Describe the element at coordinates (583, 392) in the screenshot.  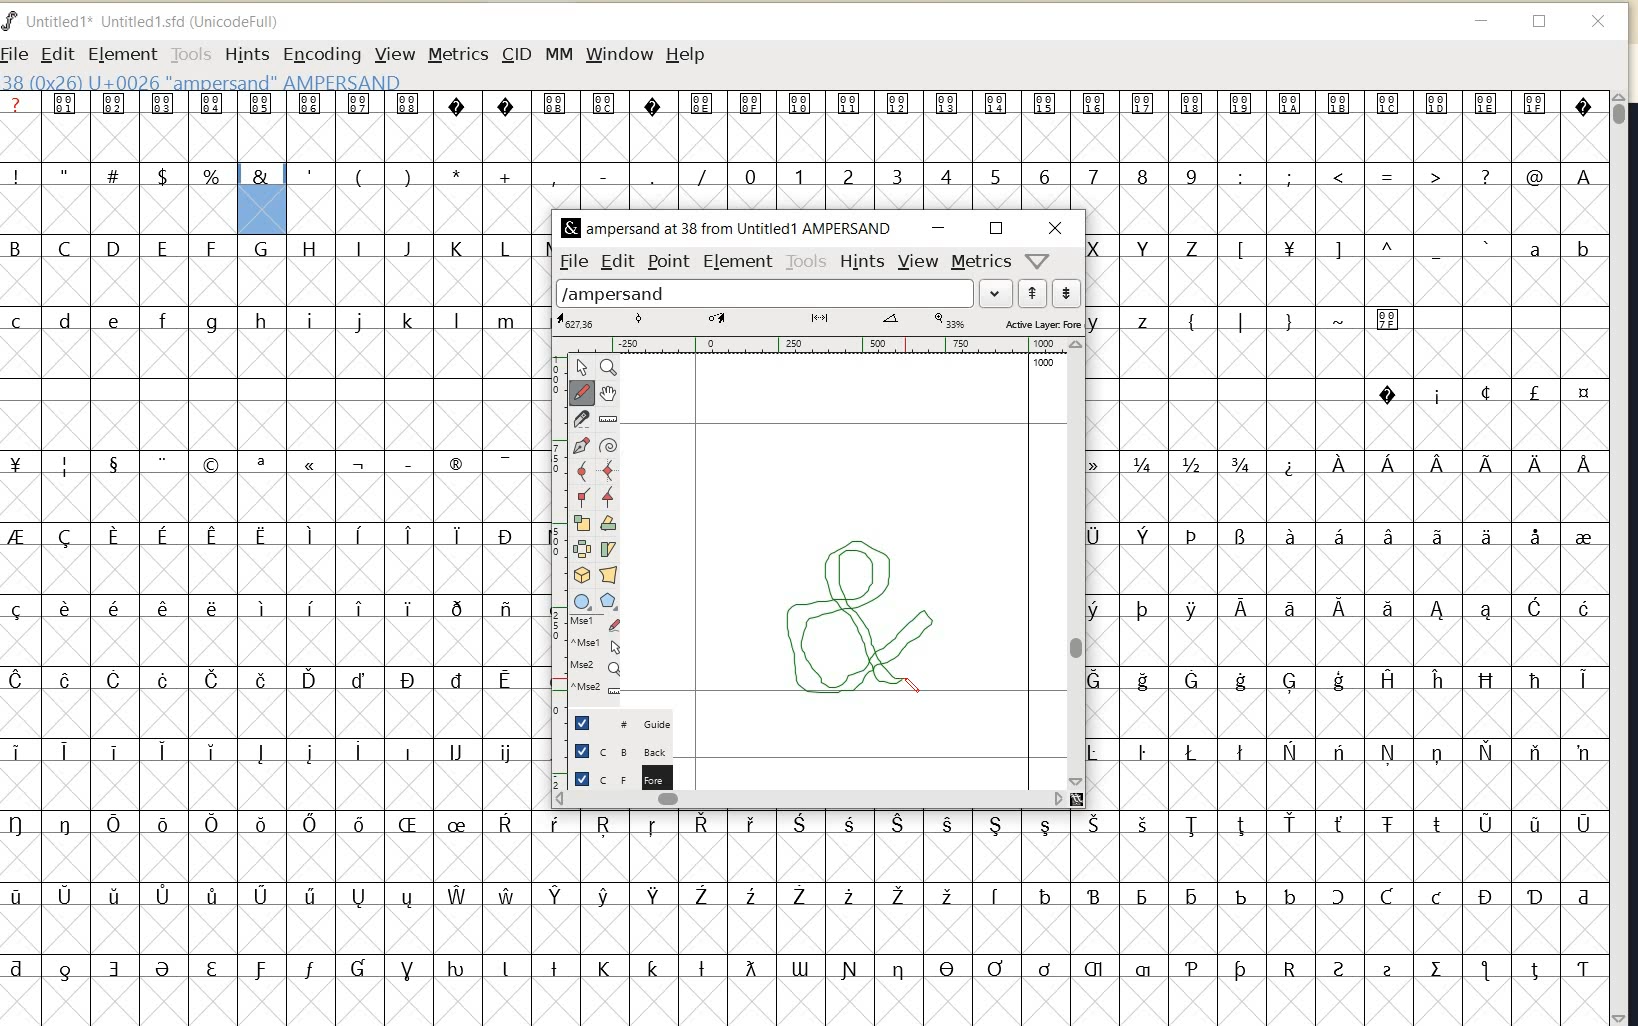
I see `draw a freehand curve` at that location.